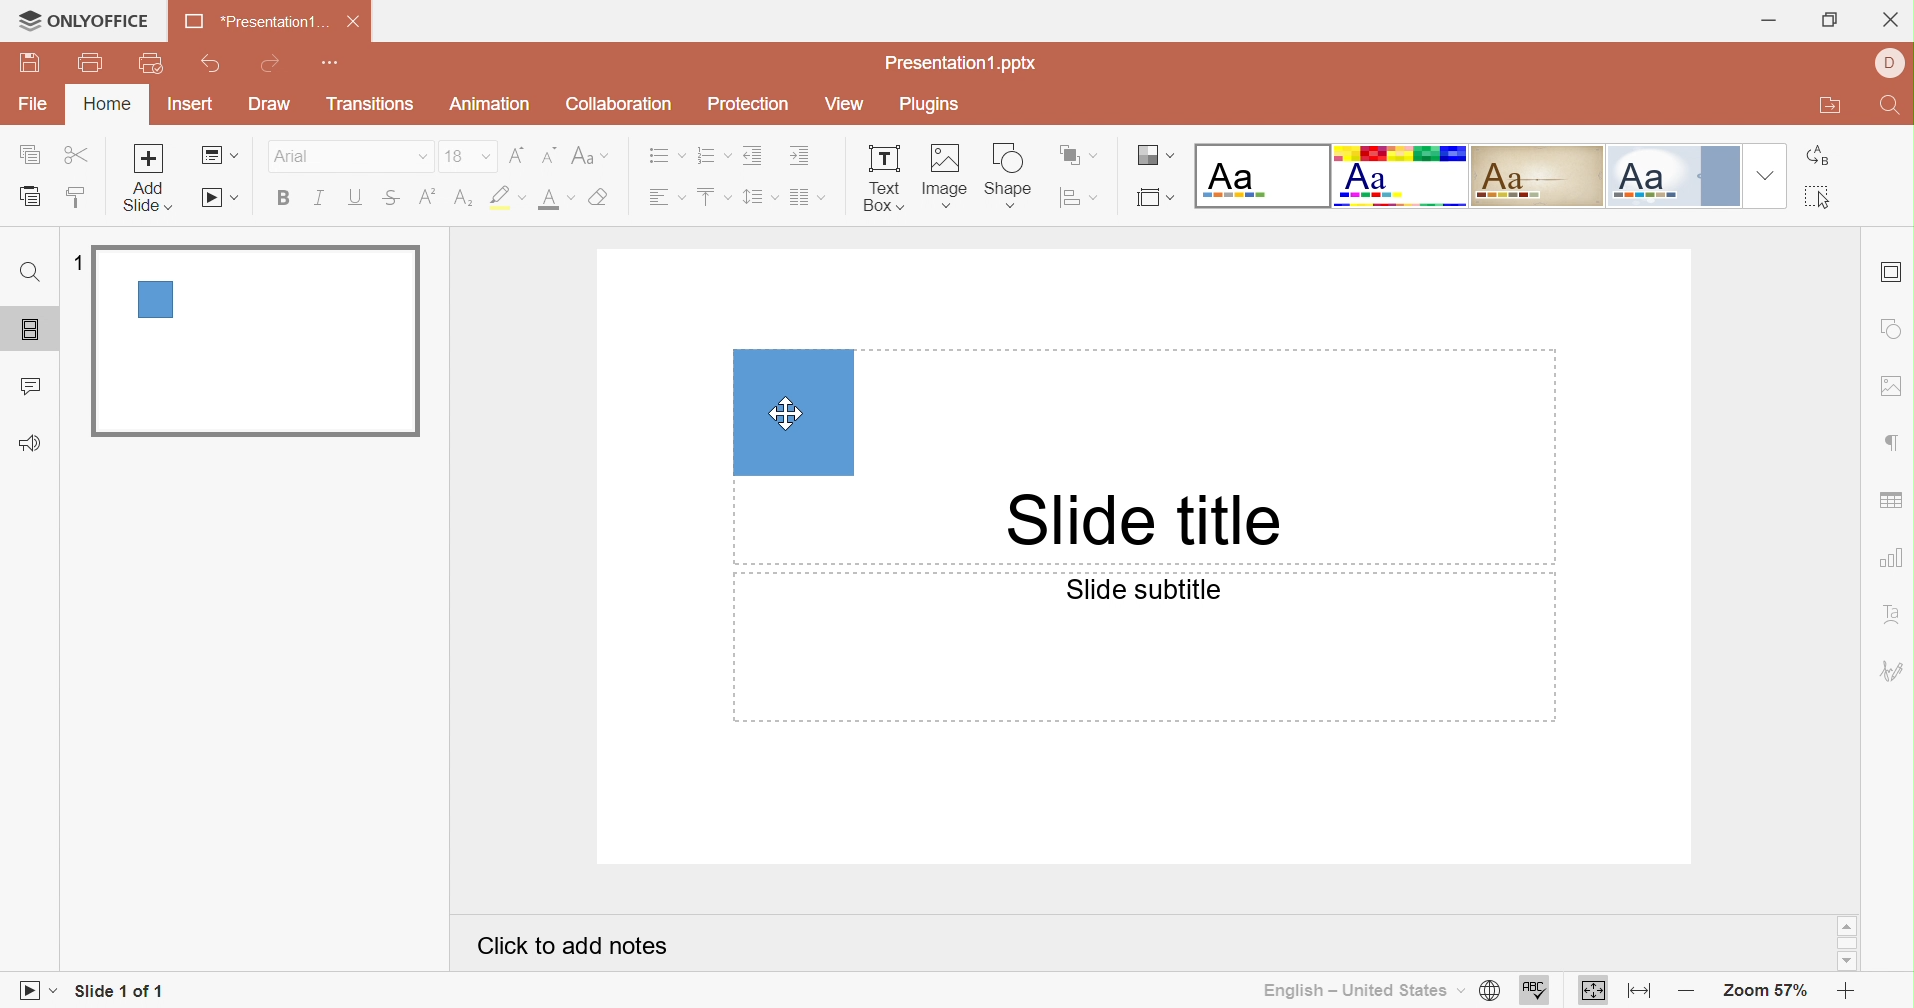 This screenshot has height=1008, width=1914. What do you see at coordinates (1830, 107) in the screenshot?
I see `Open file location` at bounding box center [1830, 107].